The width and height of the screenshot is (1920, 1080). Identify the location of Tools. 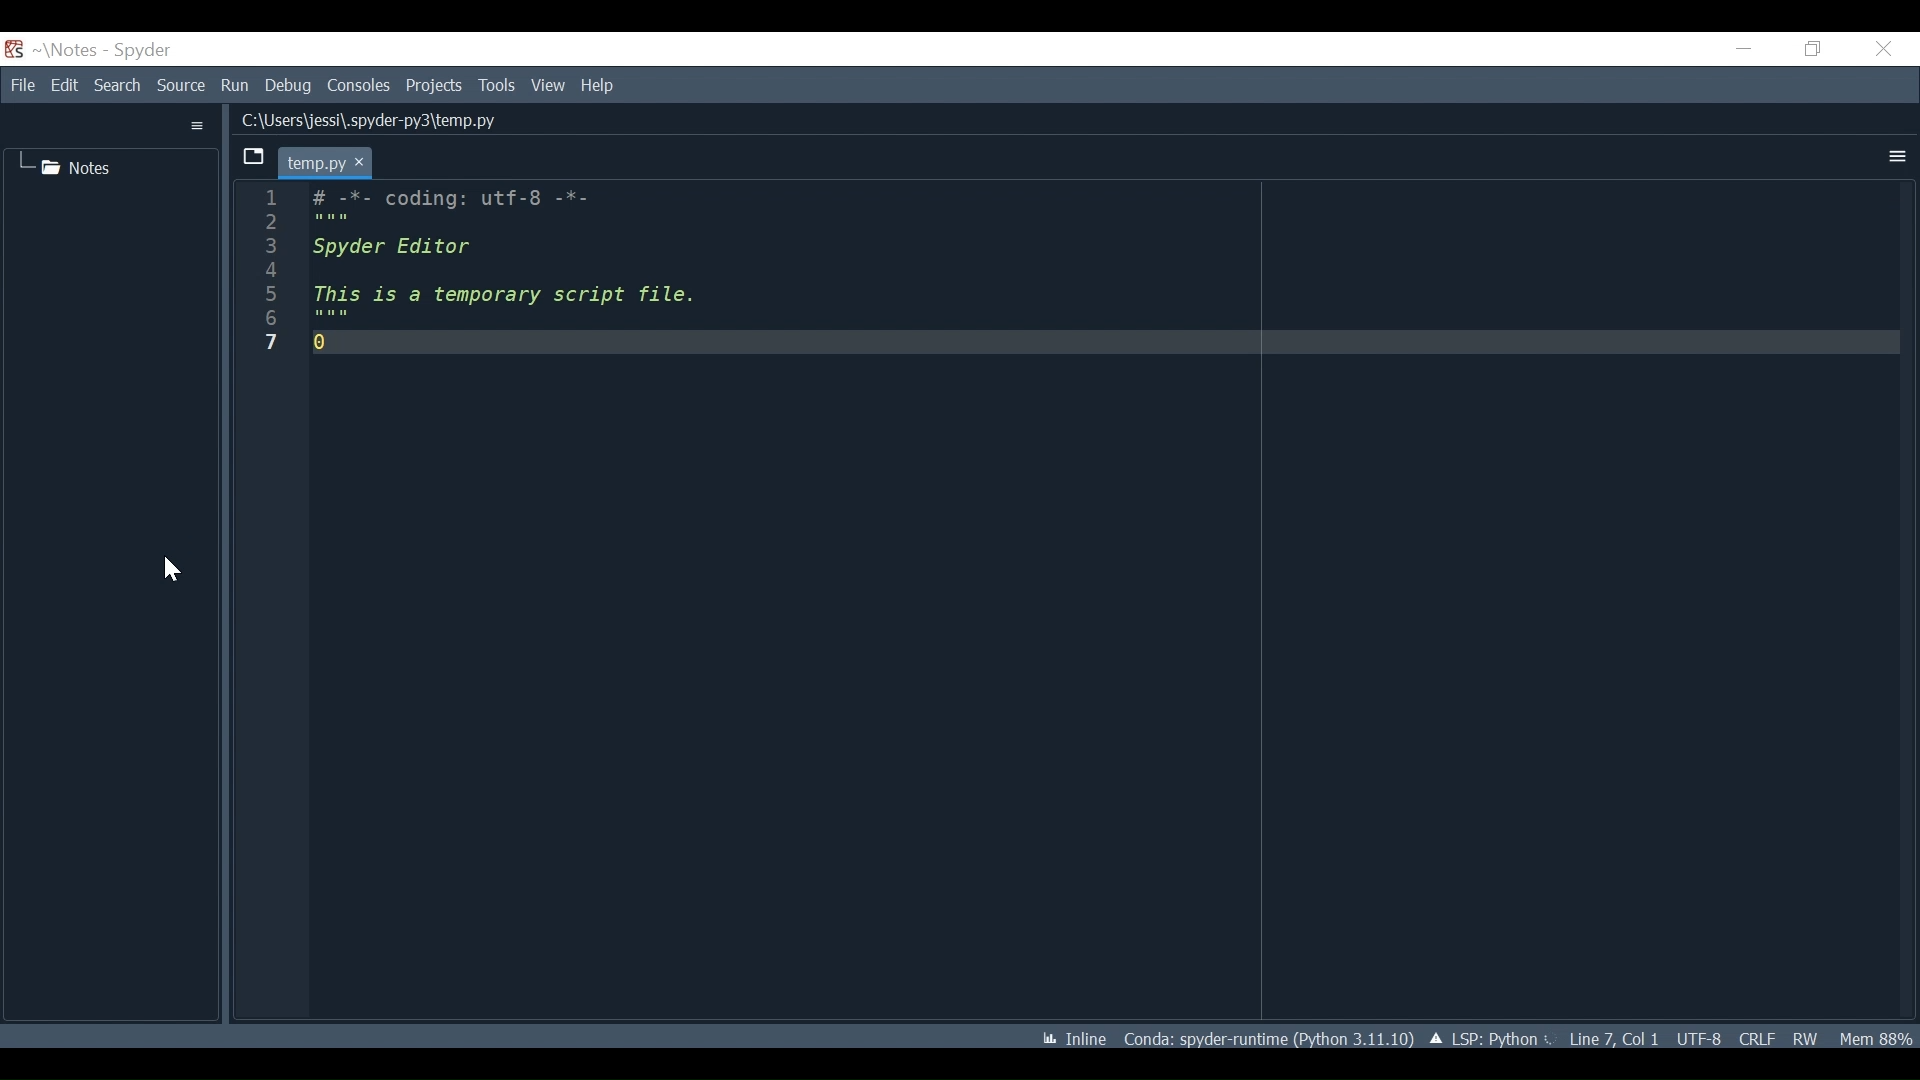
(496, 86).